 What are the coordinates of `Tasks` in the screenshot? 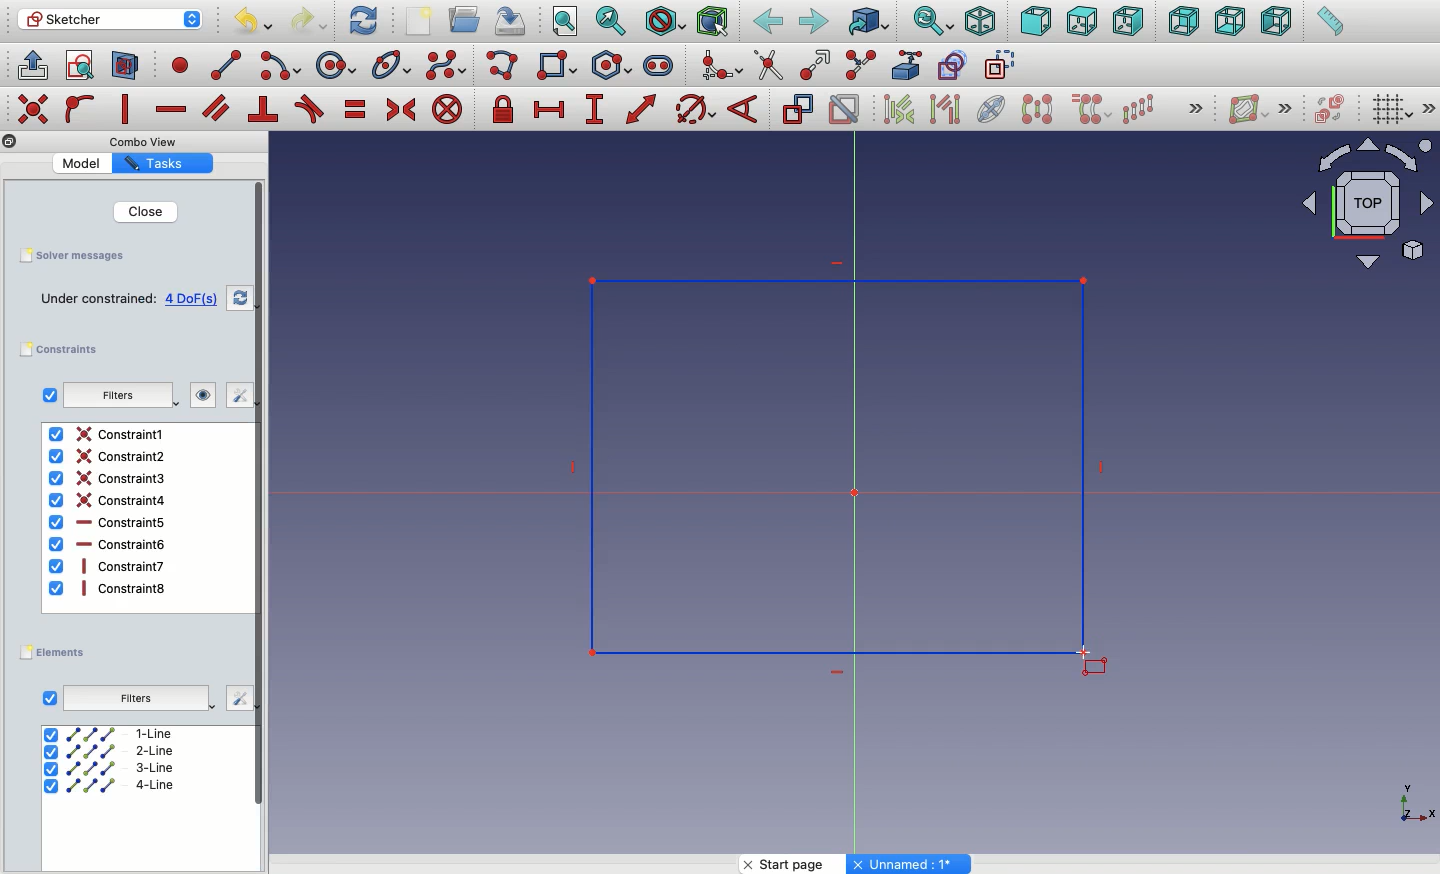 It's located at (159, 164).